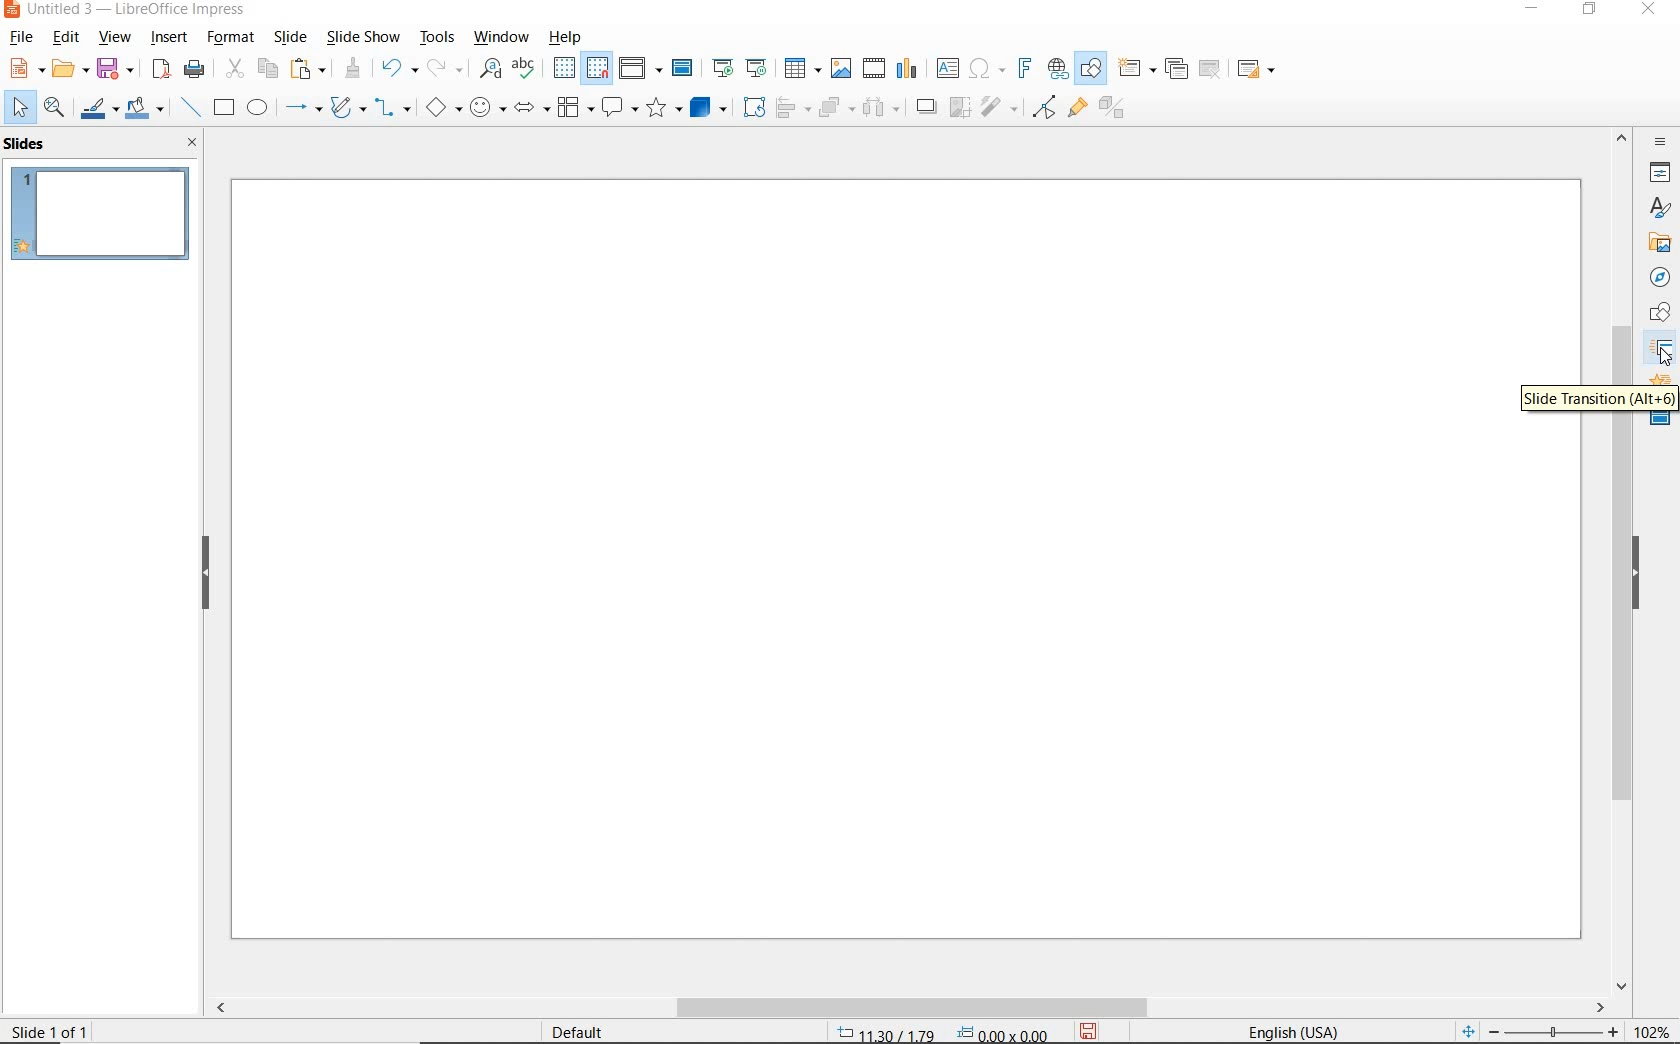  What do you see at coordinates (1209, 69) in the screenshot?
I see `DELETE SLIDE` at bounding box center [1209, 69].